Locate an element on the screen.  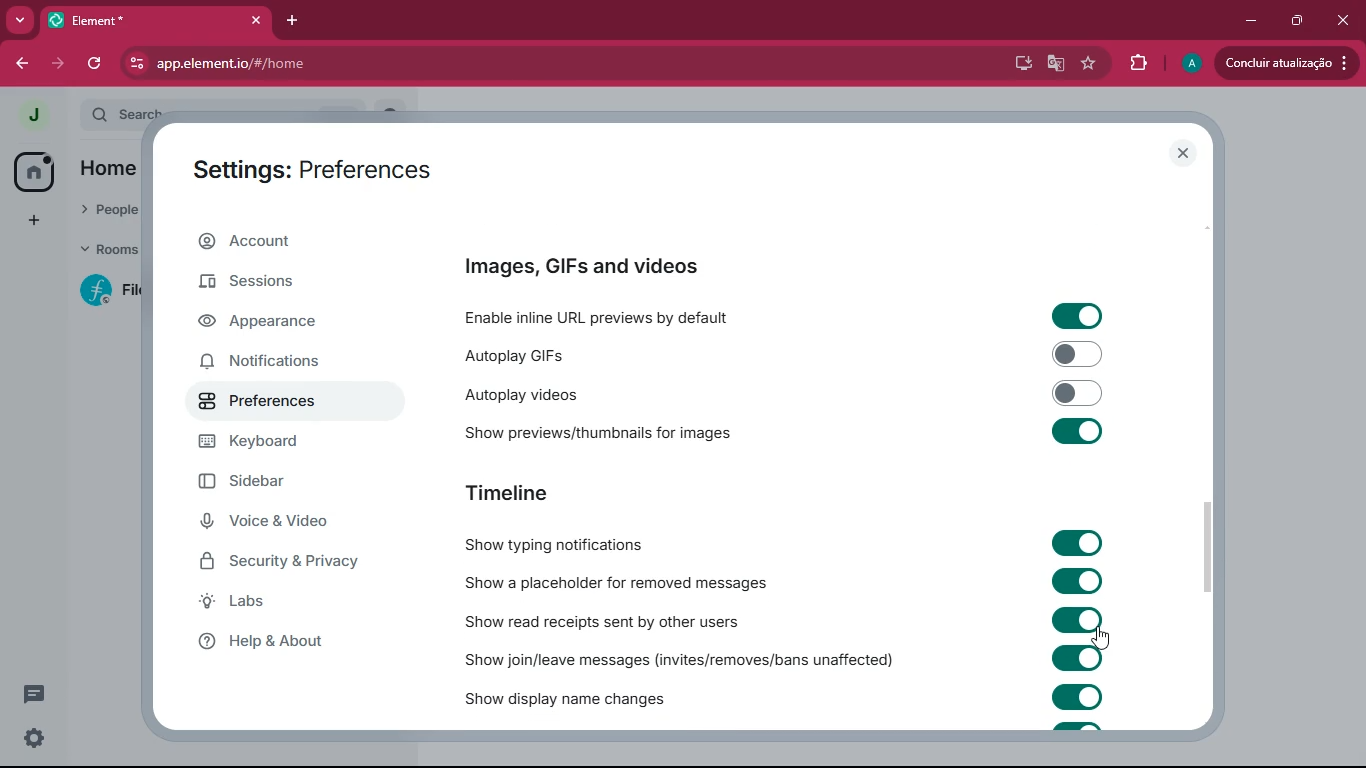
toggle on/off is located at coordinates (1079, 581).